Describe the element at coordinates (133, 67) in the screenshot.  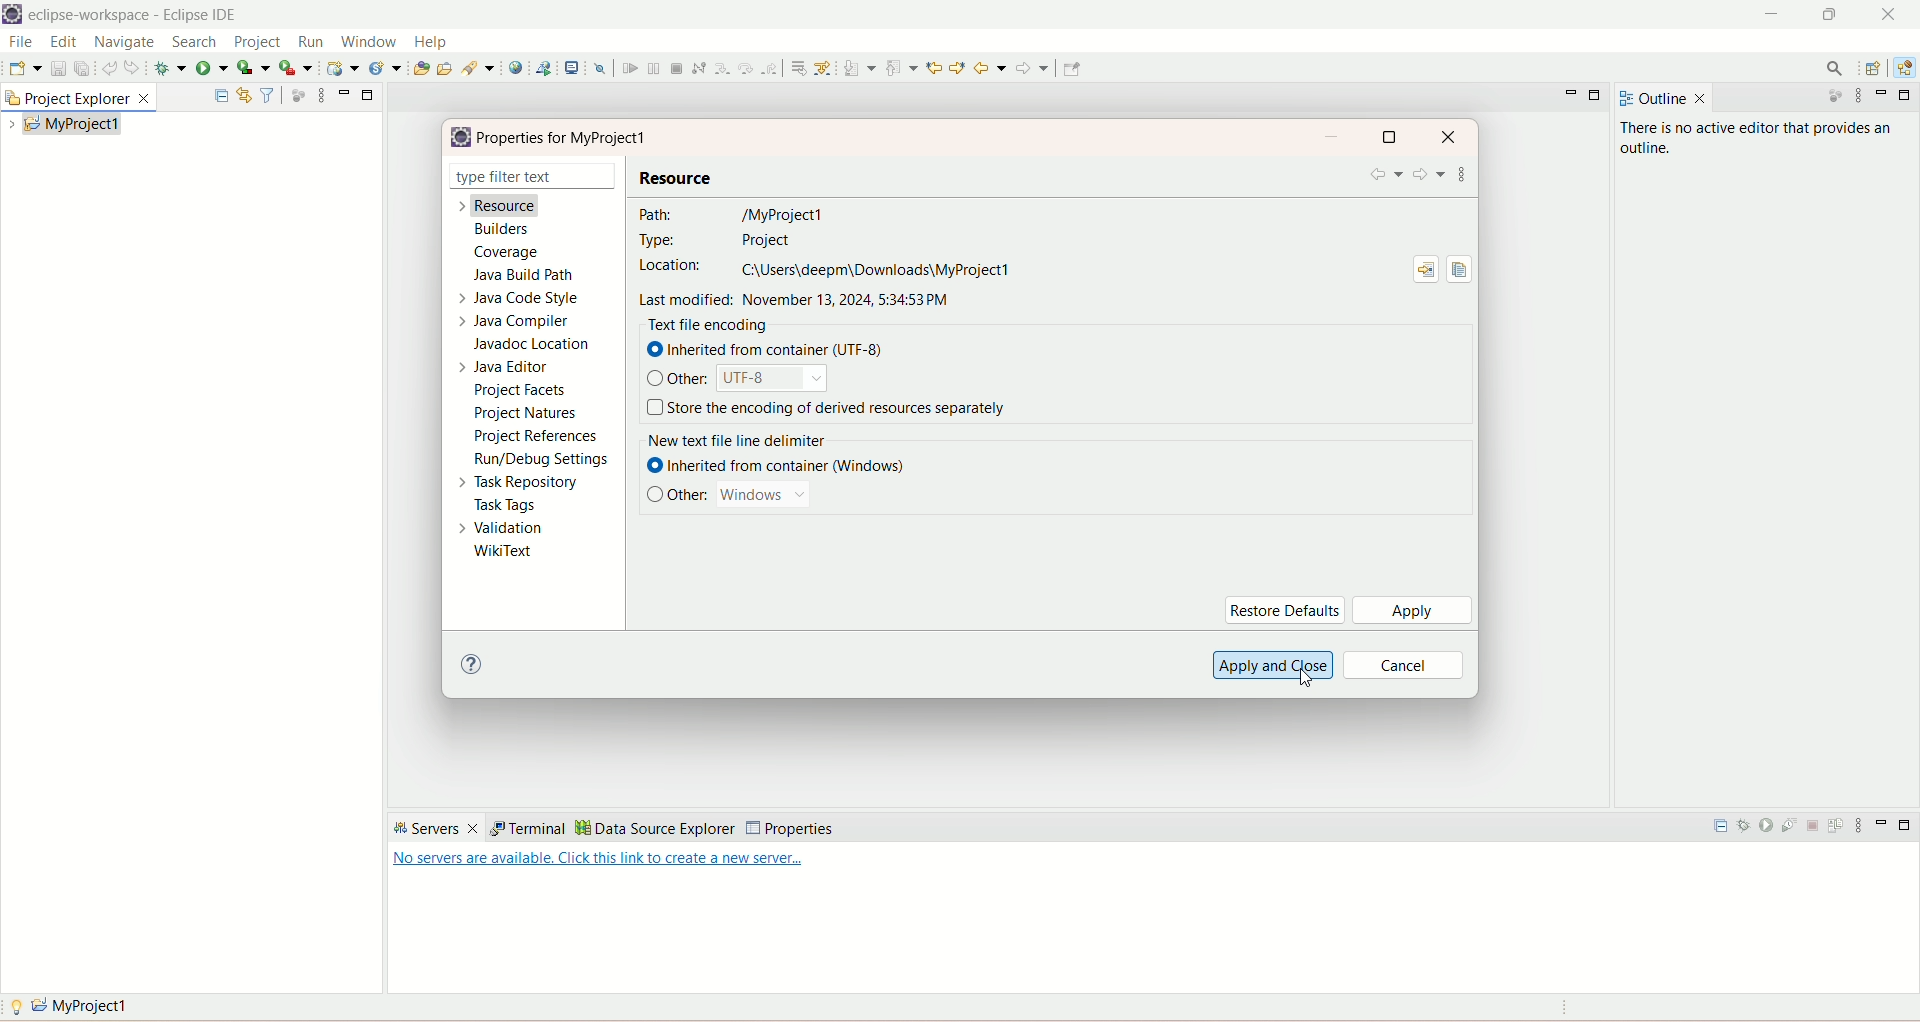
I see `redo` at that location.